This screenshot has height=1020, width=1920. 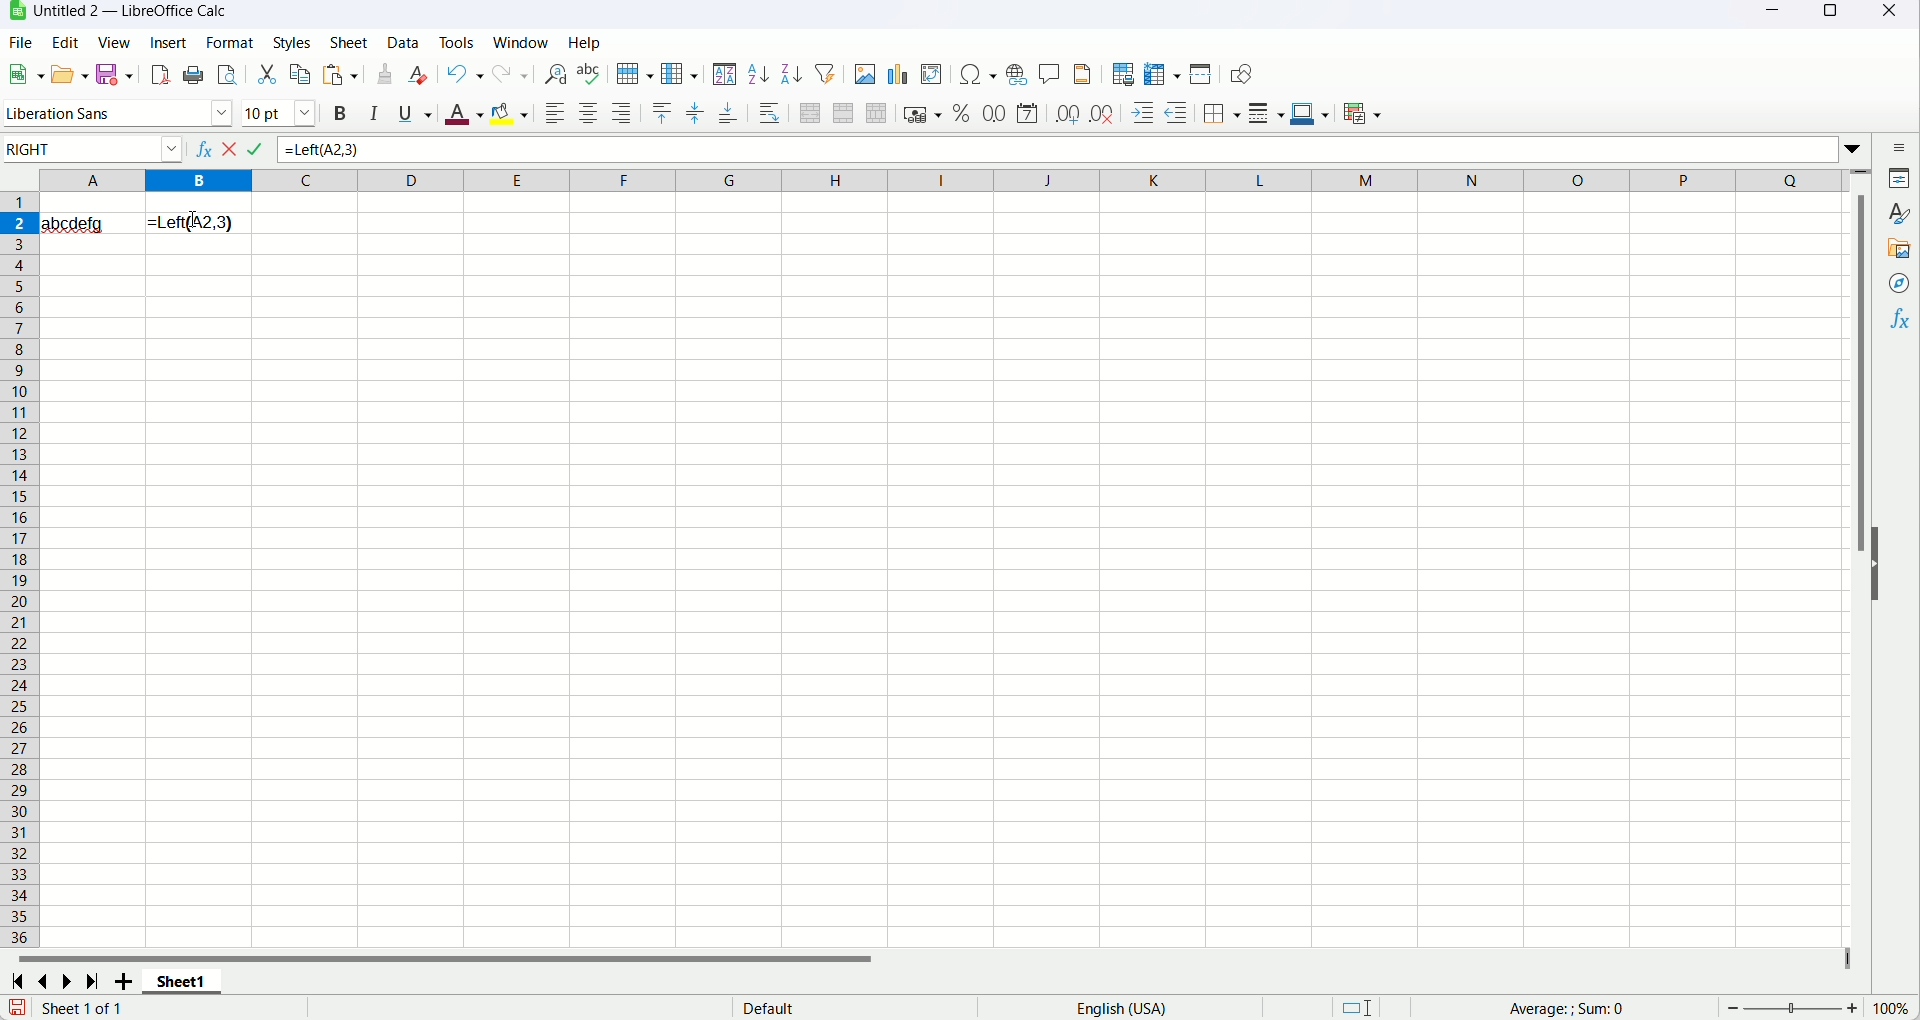 I want to click on print preview, so click(x=225, y=75).